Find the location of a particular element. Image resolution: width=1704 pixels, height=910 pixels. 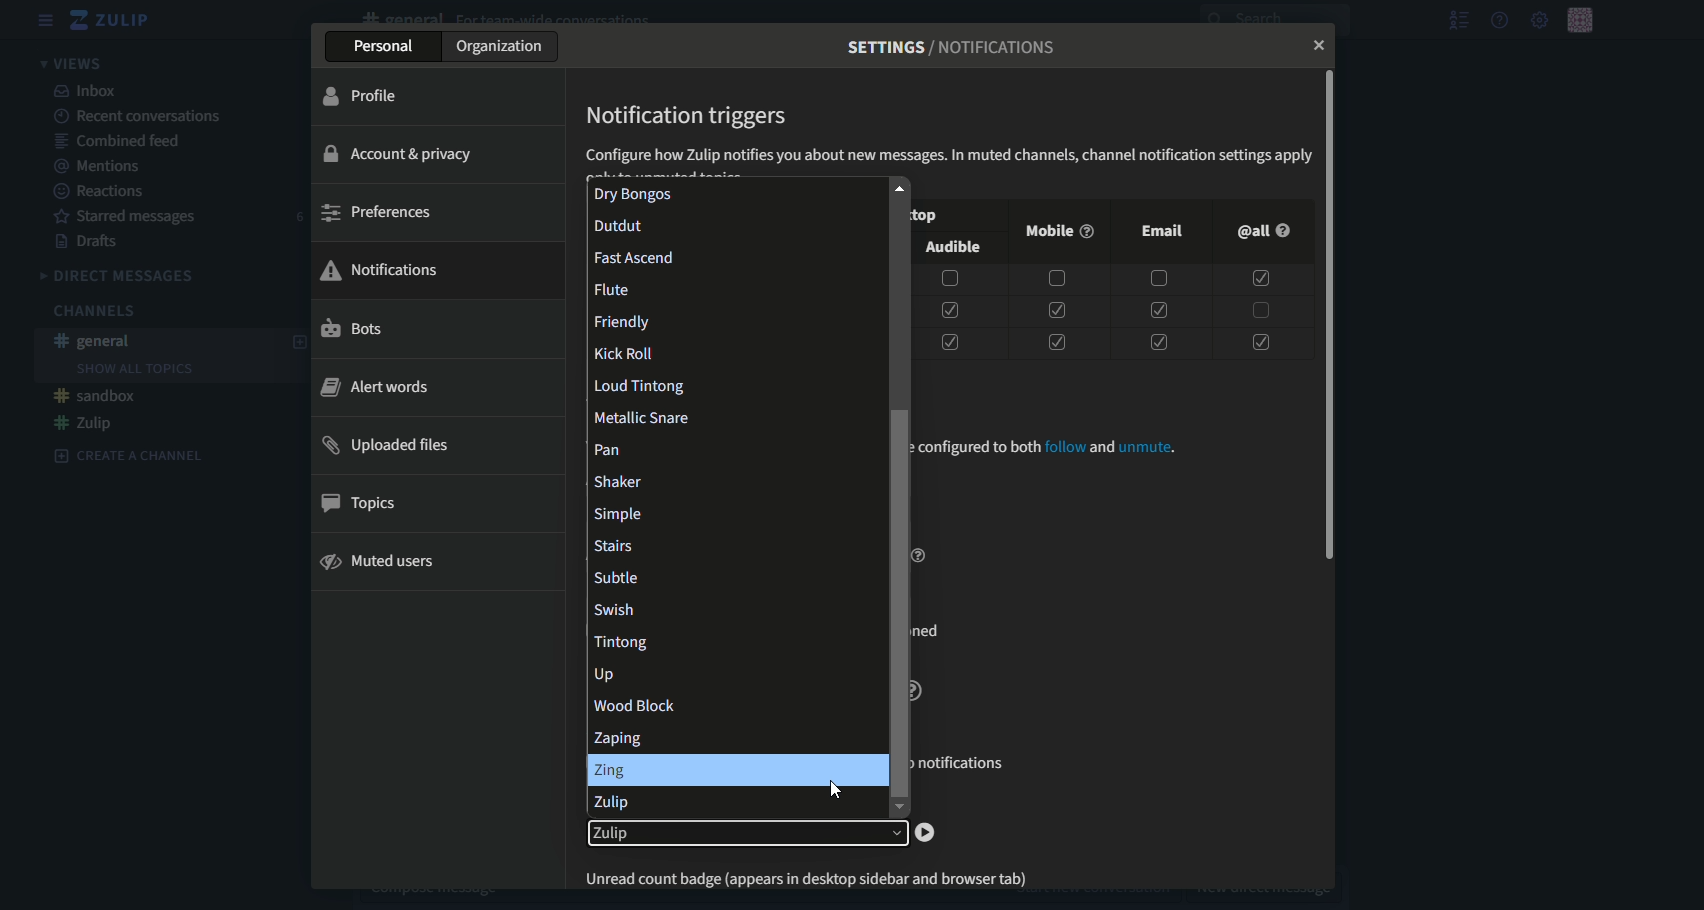

checkbox is located at coordinates (1259, 310).